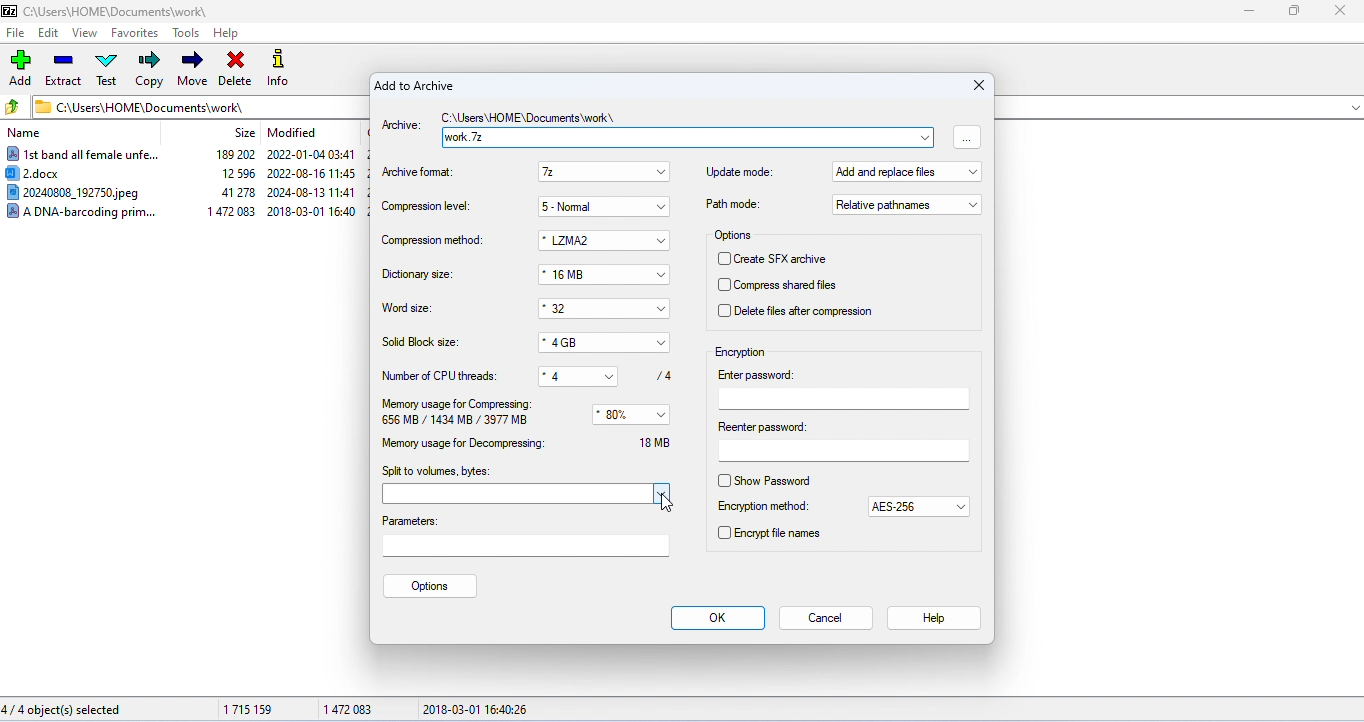  What do you see at coordinates (662, 343) in the screenshot?
I see `drop down` at bounding box center [662, 343].